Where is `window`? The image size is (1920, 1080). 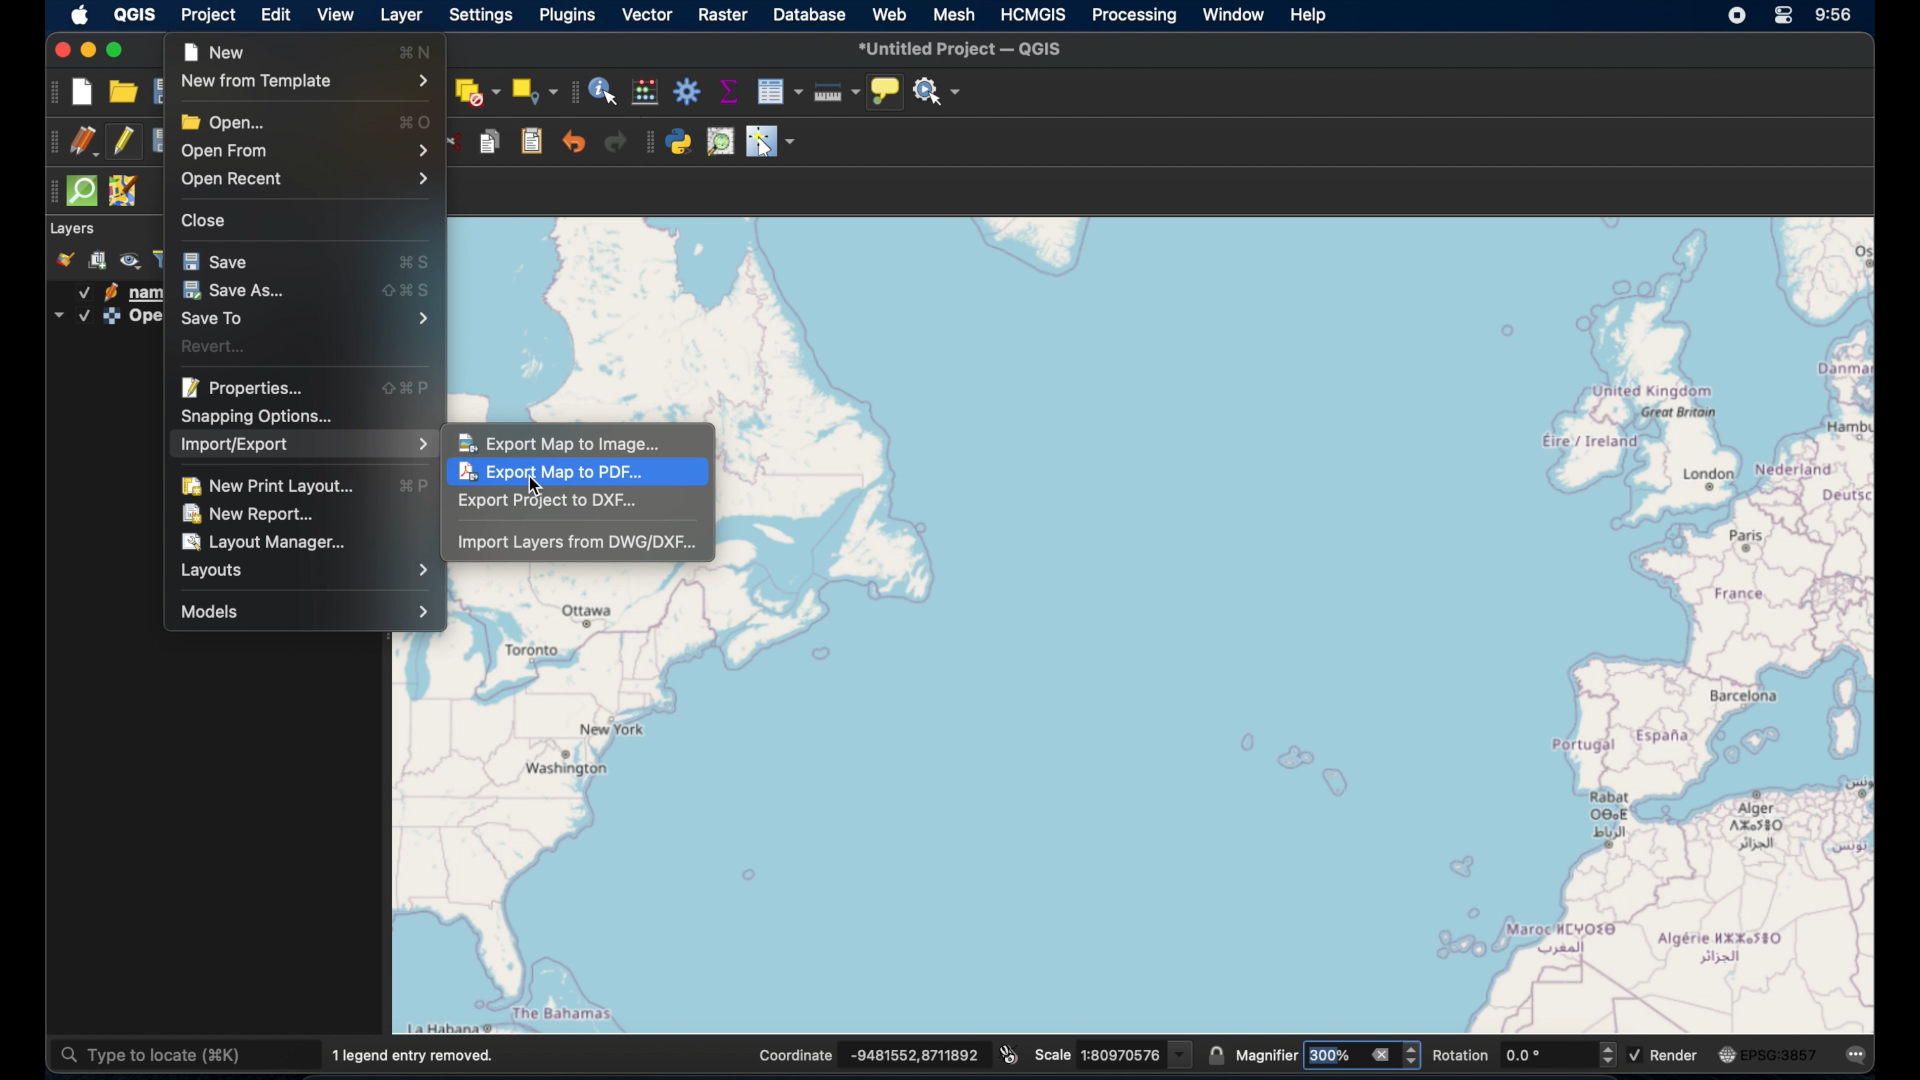
window is located at coordinates (1232, 14).